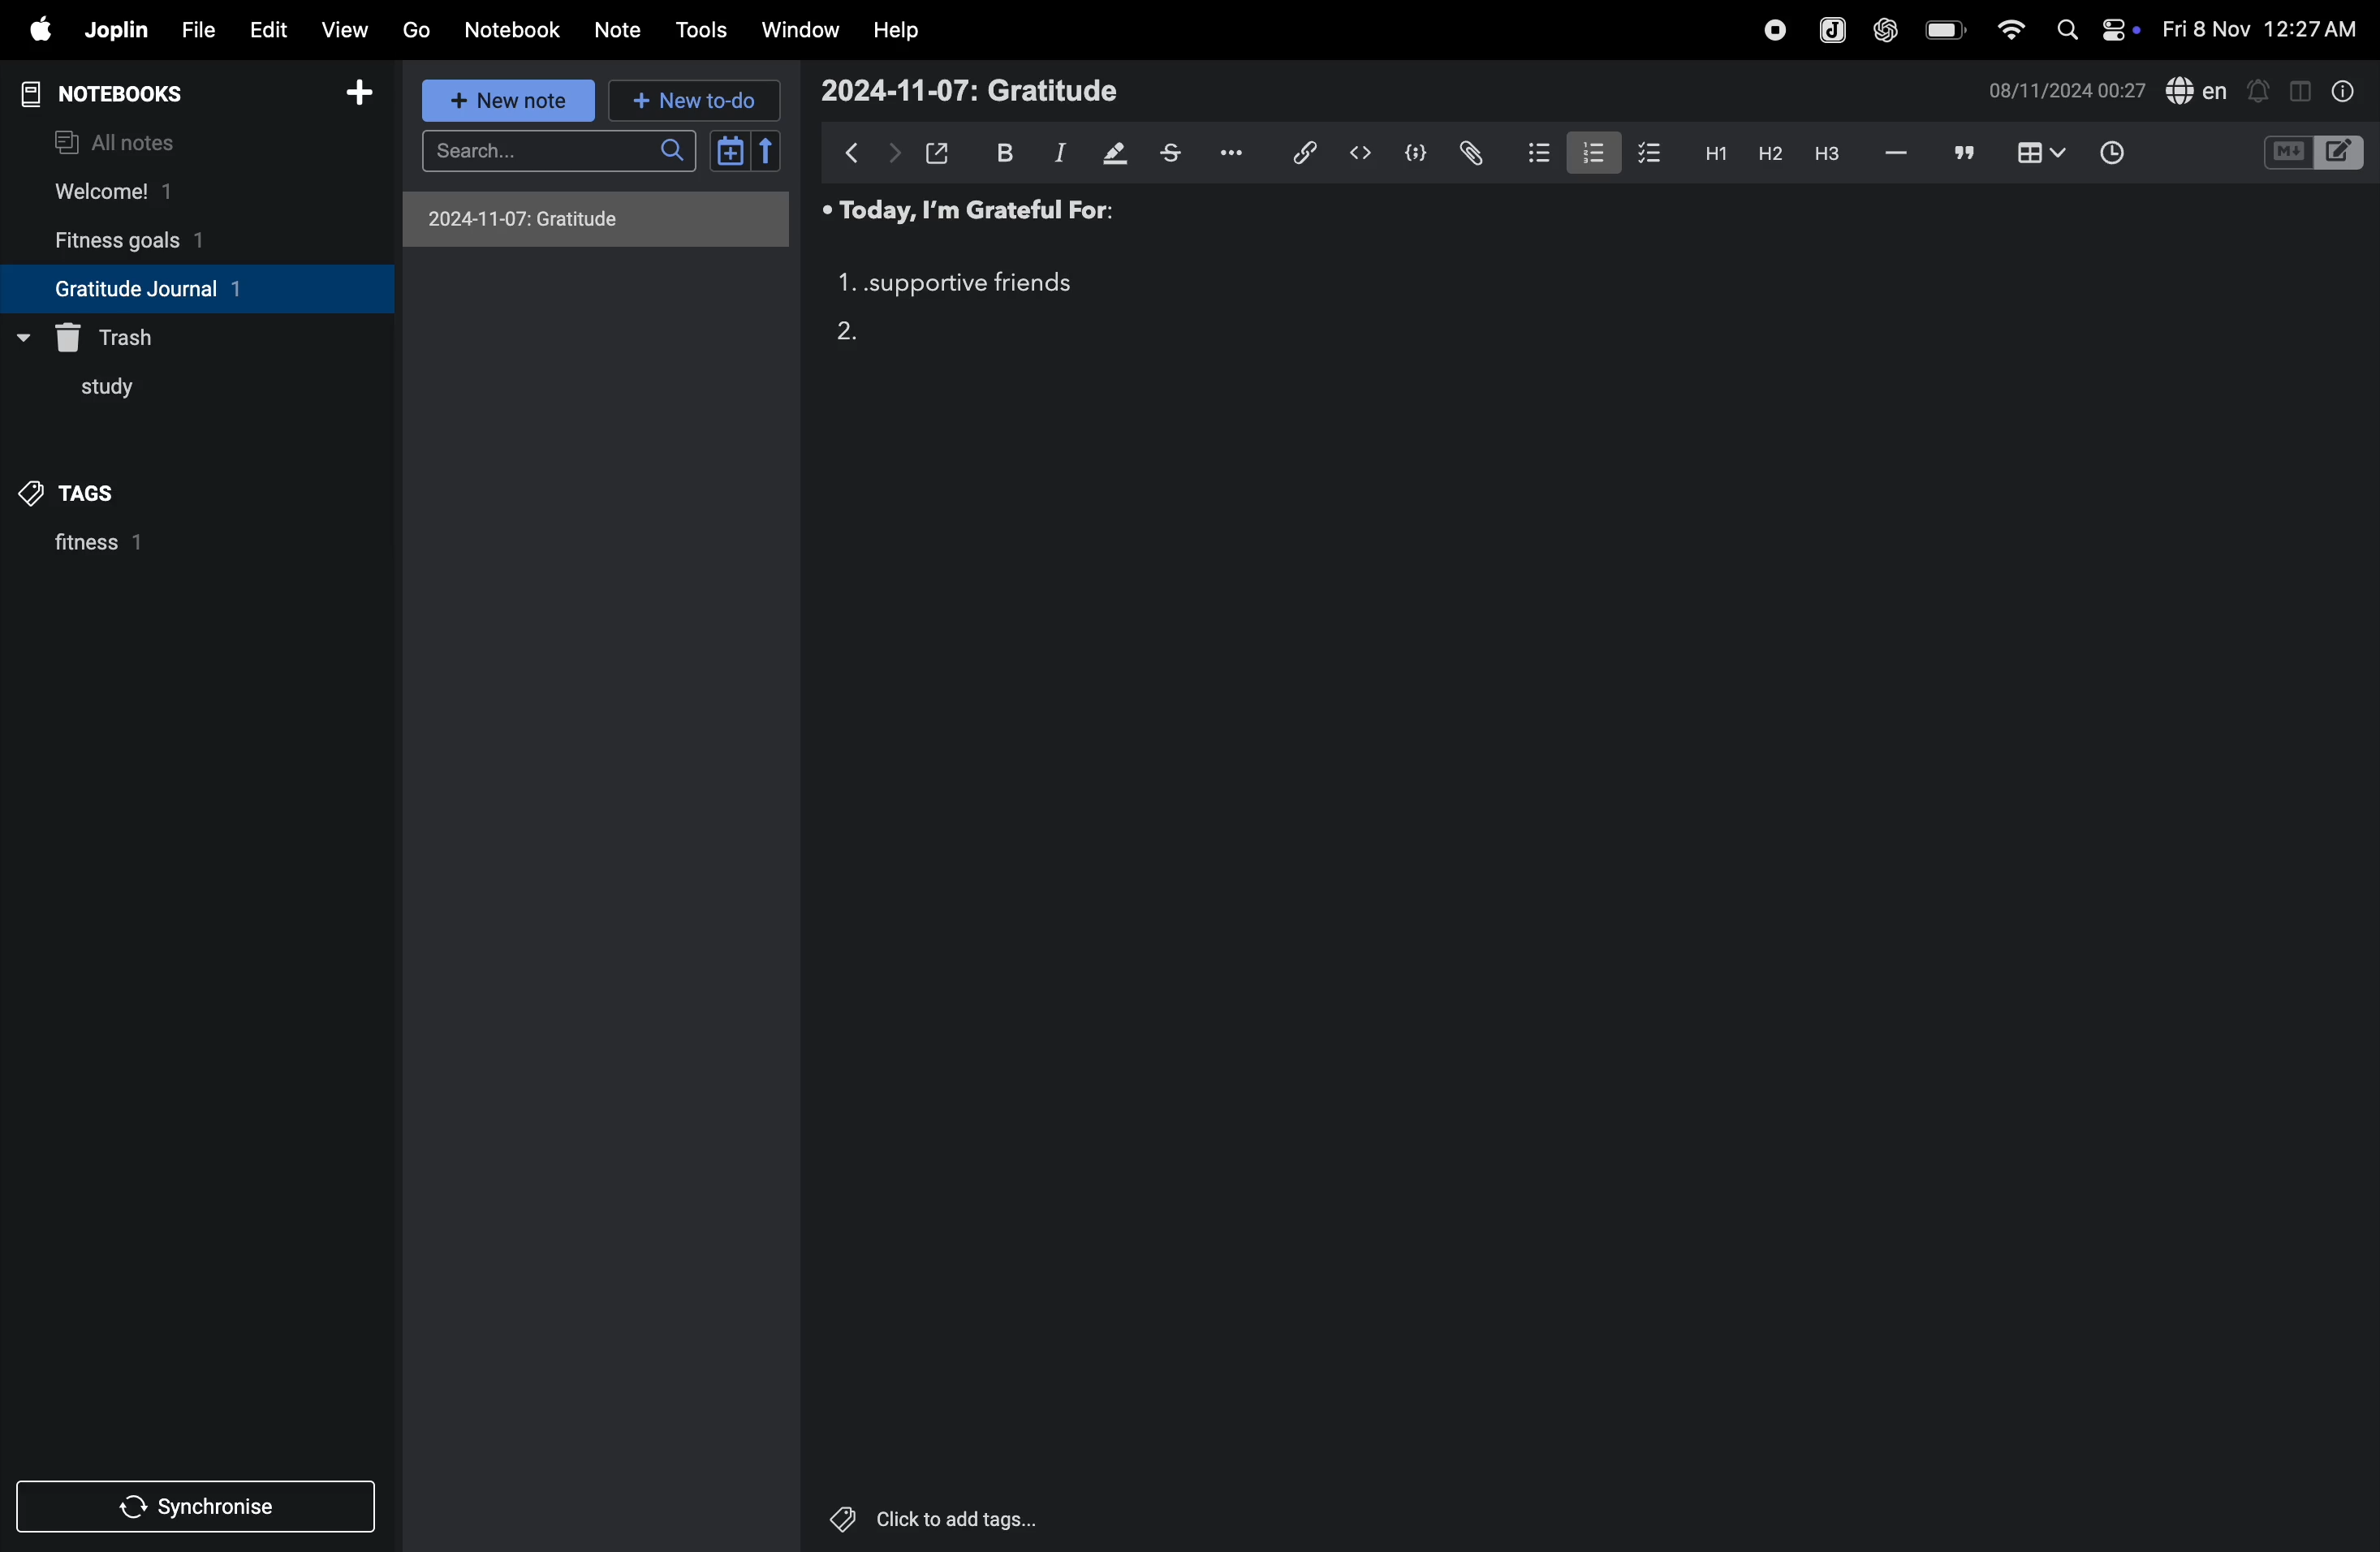 The height and width of the screenshot is (1552, 2380). I want to click on joplin menu, so click(1832, 32).